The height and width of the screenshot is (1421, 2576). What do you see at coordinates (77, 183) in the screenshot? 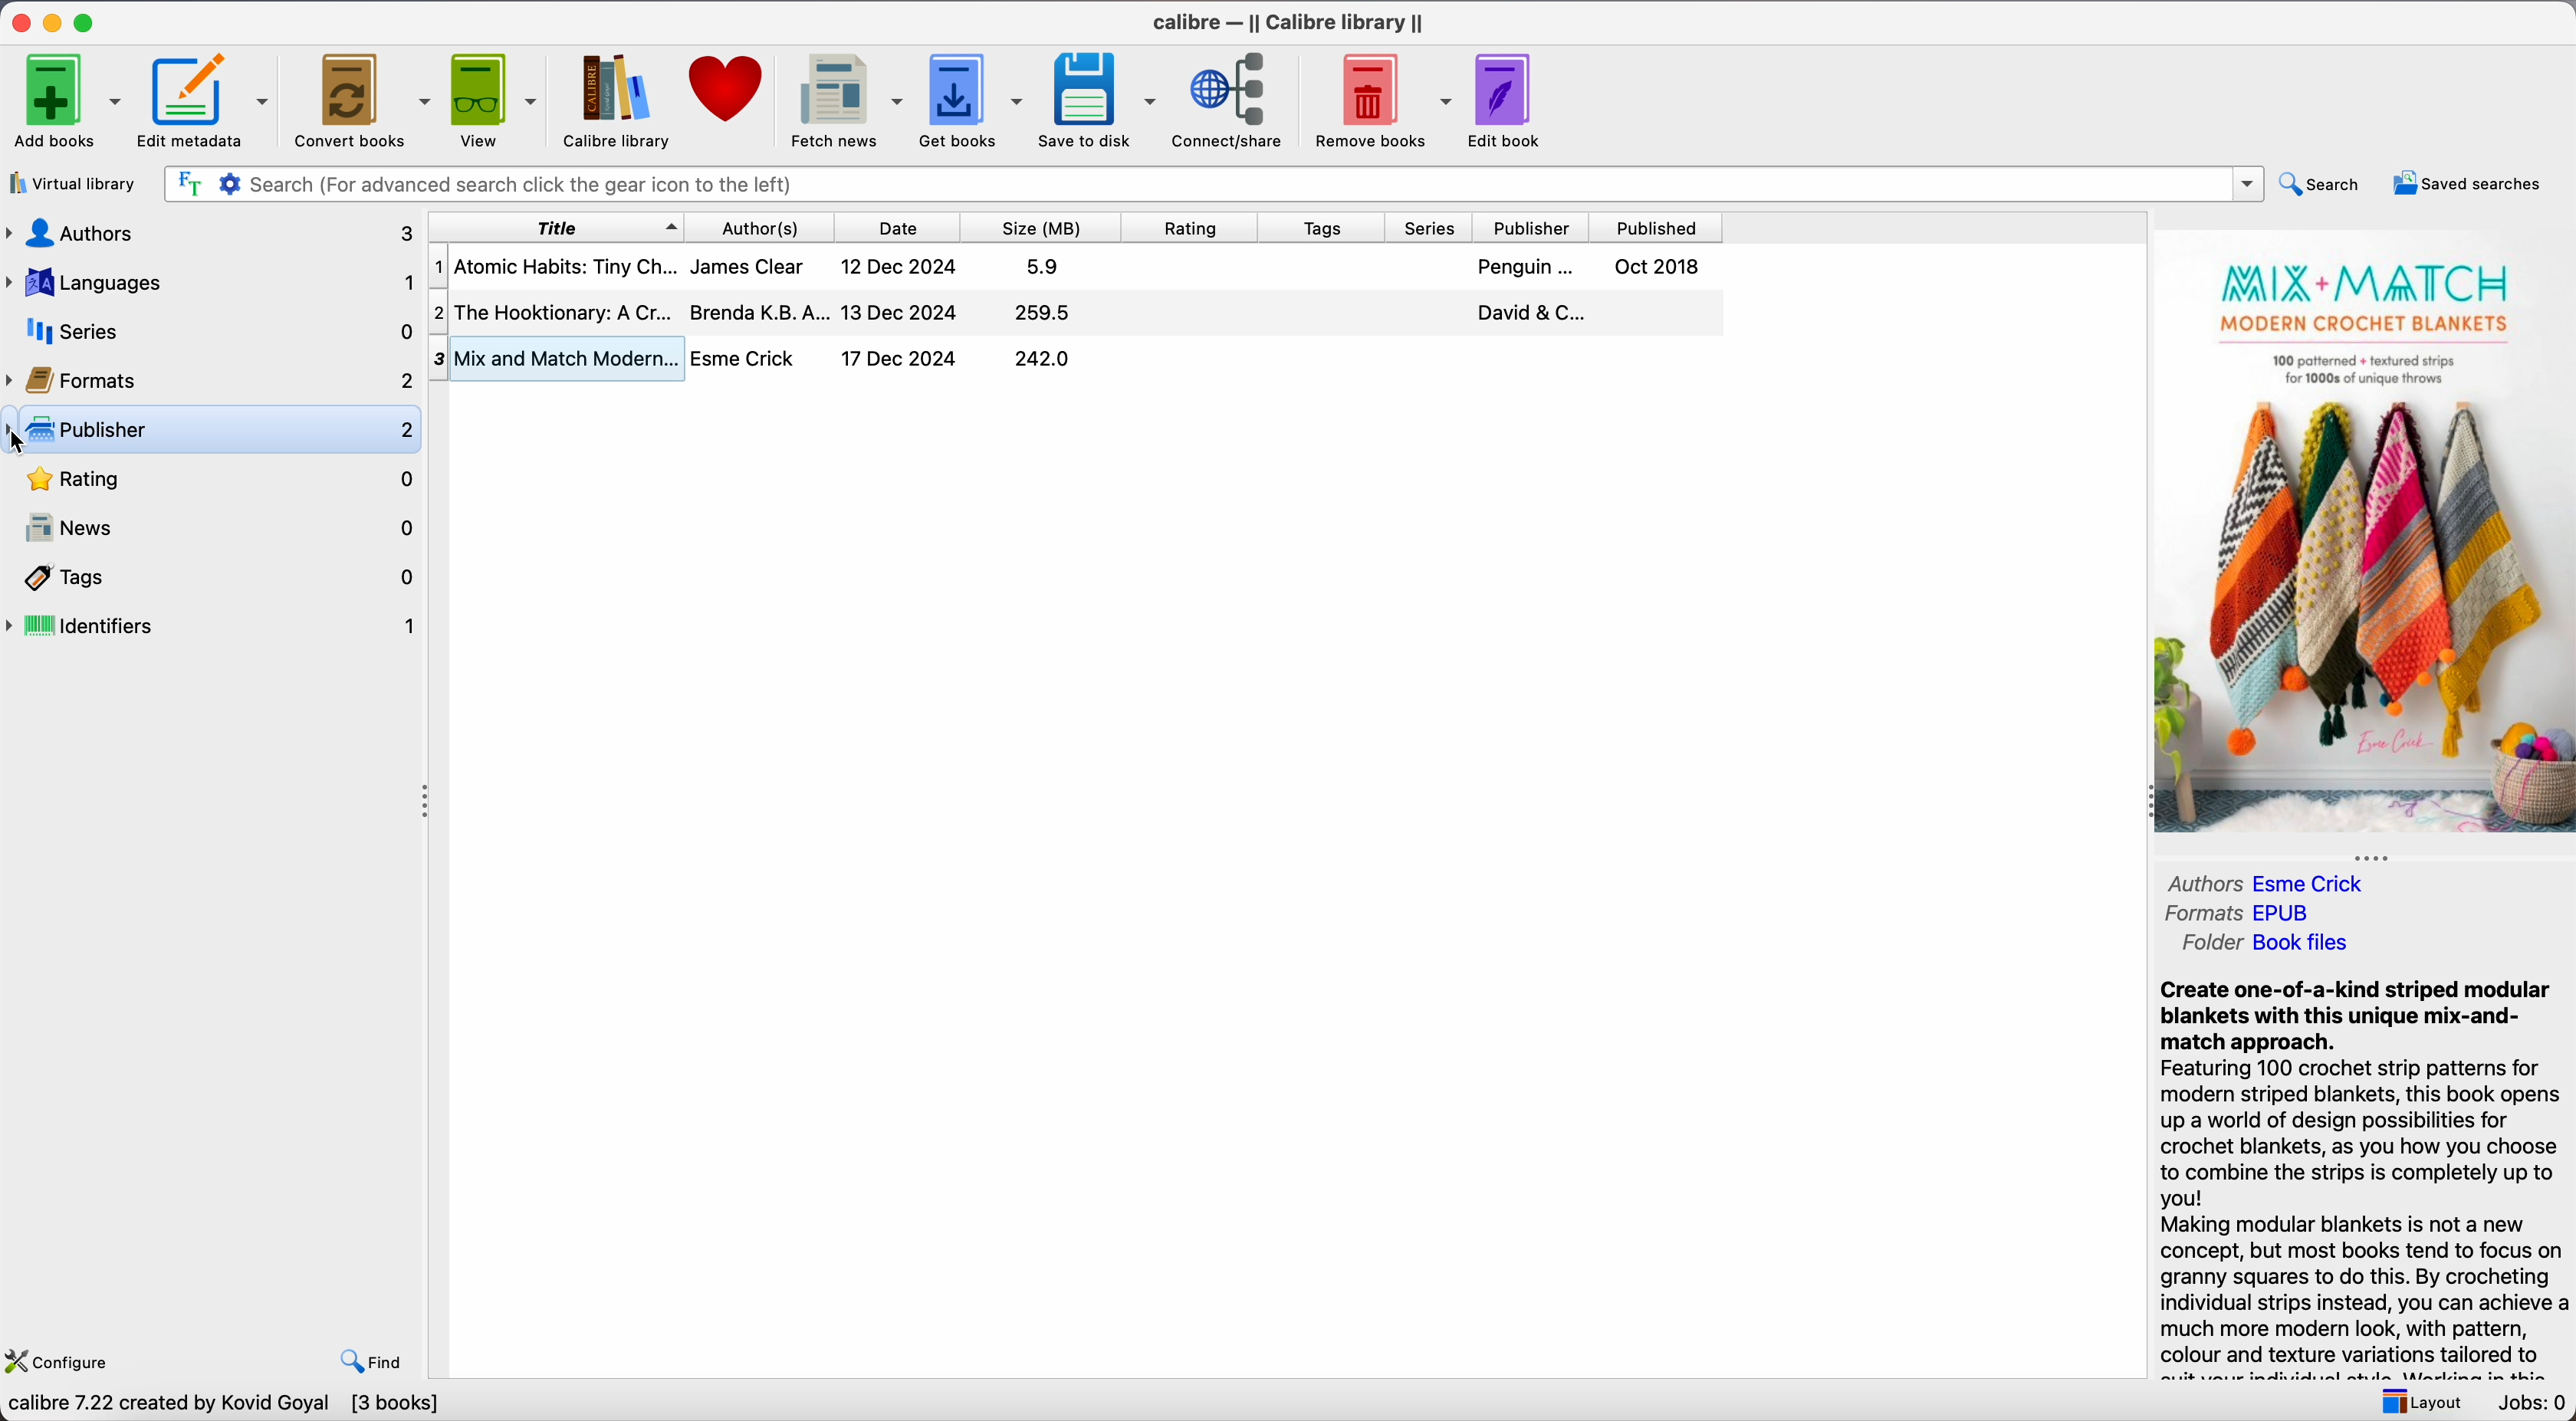
I see `virtual library` at bounding box center [77, 183].